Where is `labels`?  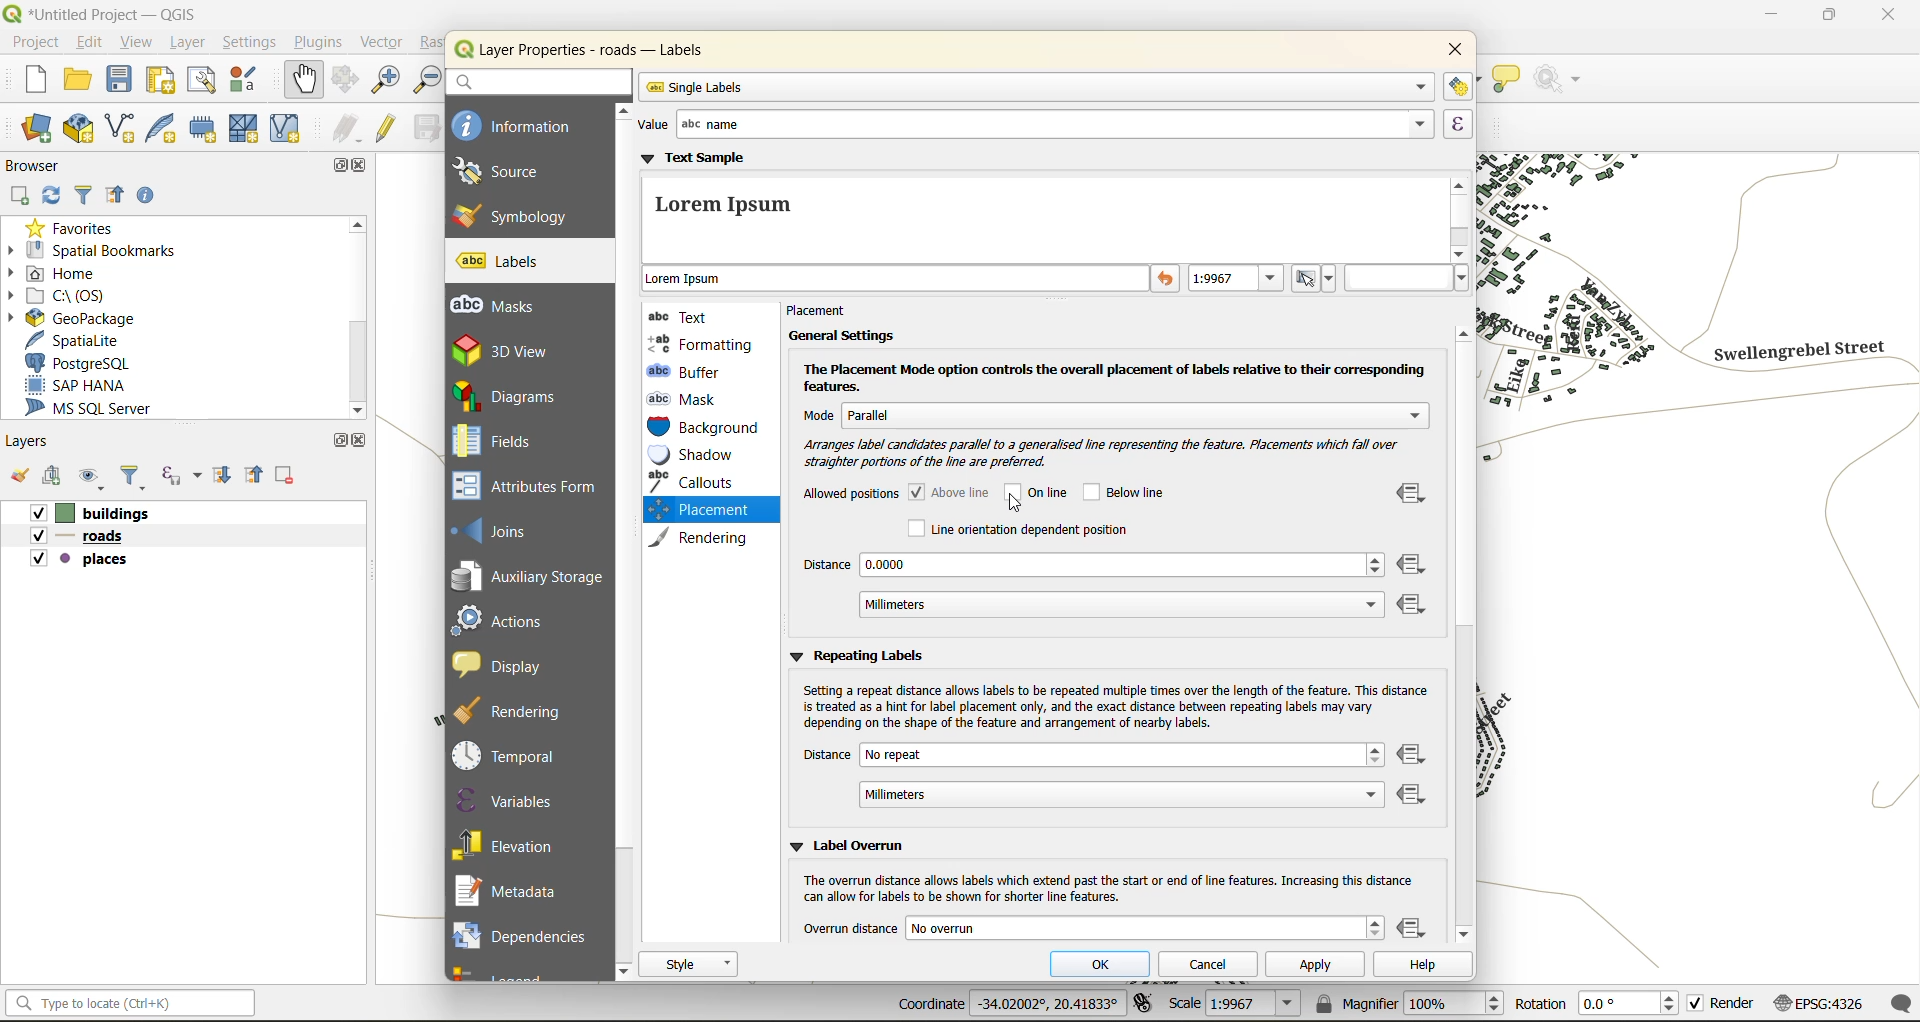 labels is located at coordinates (502, 262).